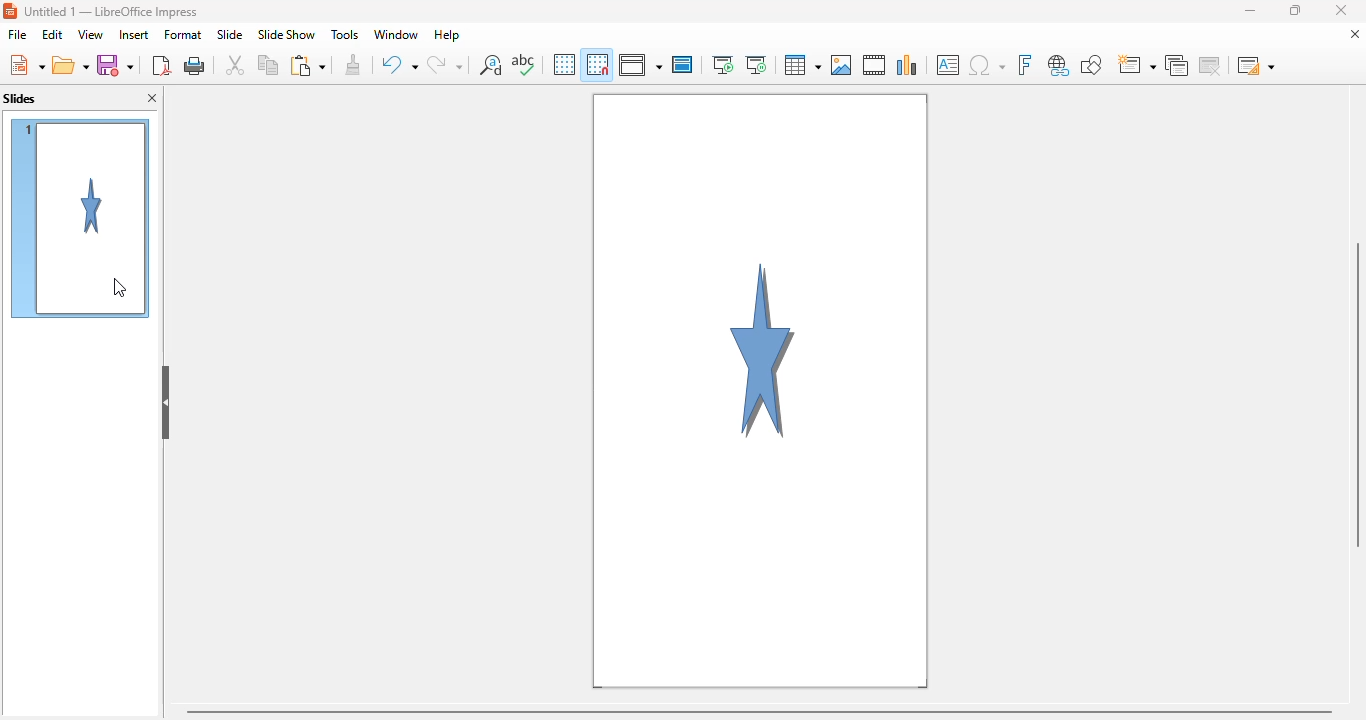 The height and width of the screenshot is (720, 1366). What do you see at coordinates (236, 65) in the screenshot?
I see `cut` at bounding box center [236, 65].